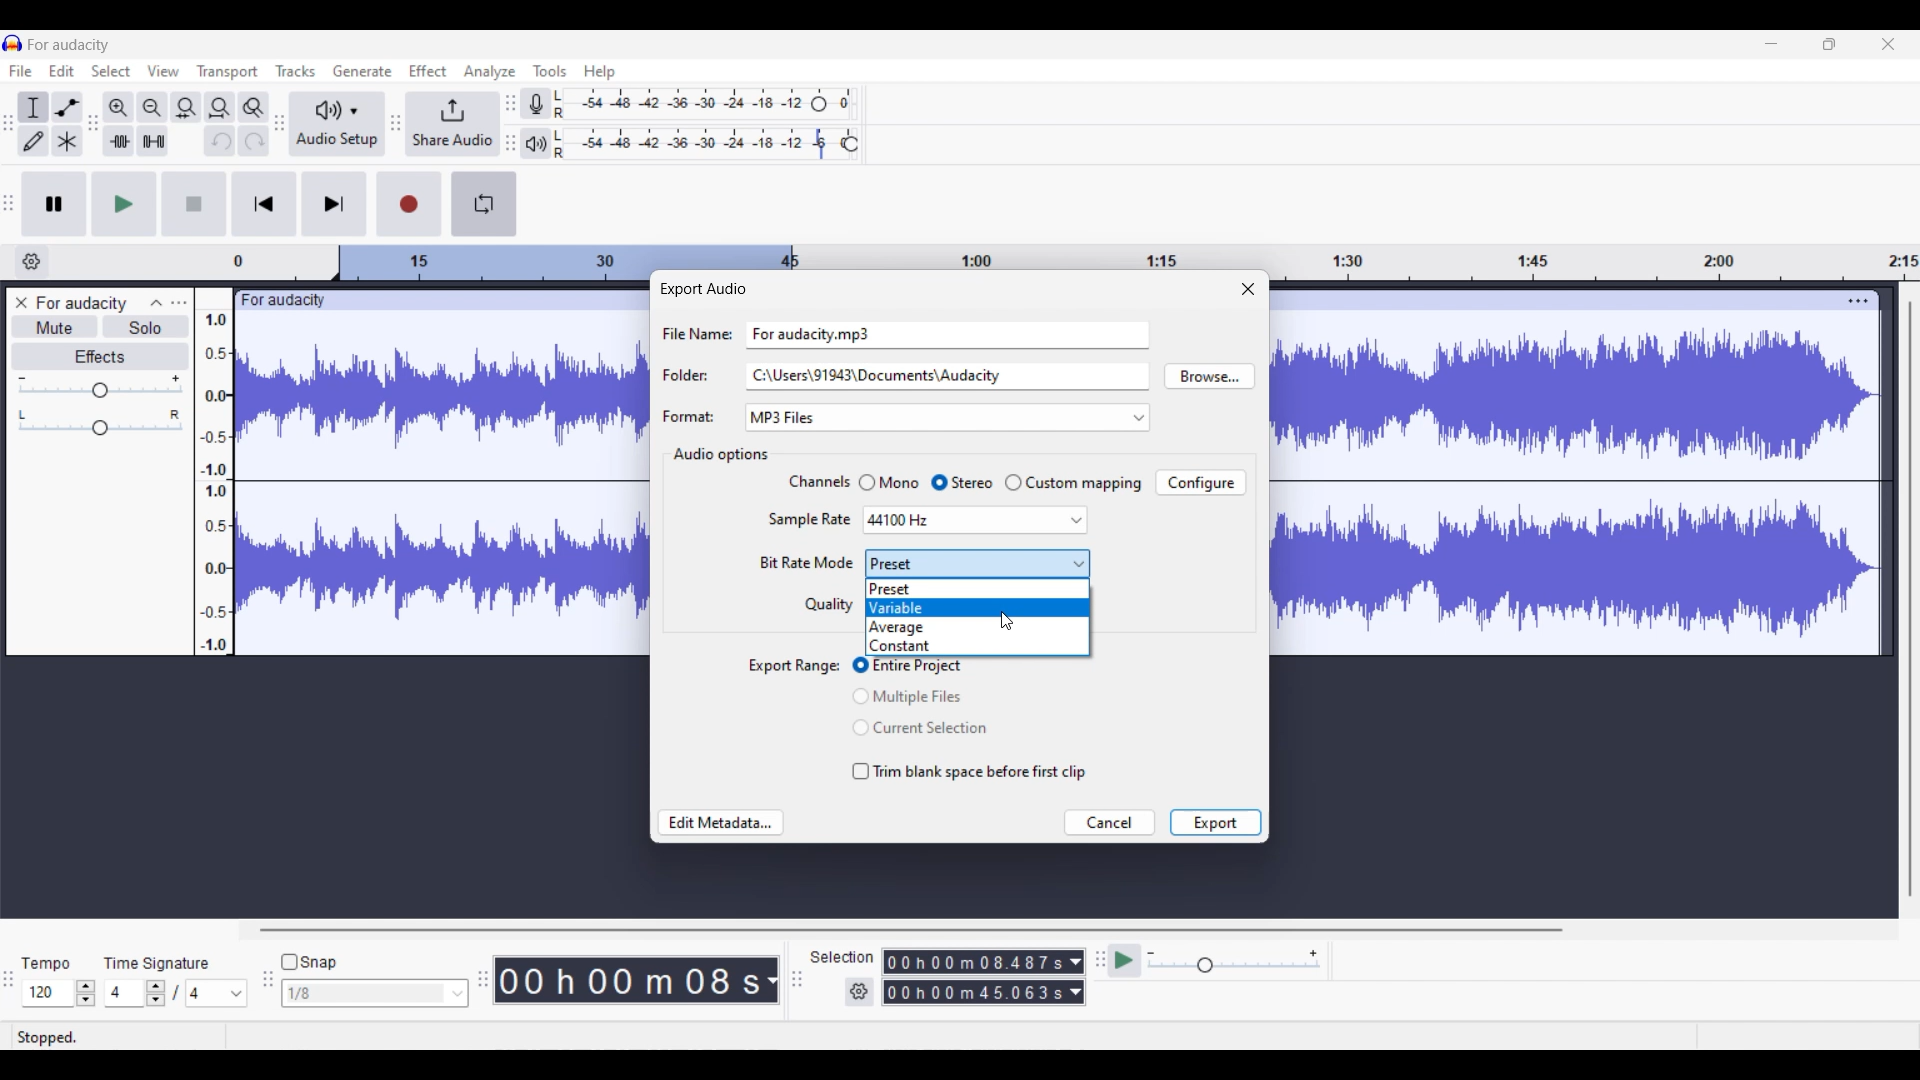 This screenshot has height=1080, width=1920. What do you see at coordinates (194, 203) in the screenshot?
I see `Stop` at bounding box center [194, 203].